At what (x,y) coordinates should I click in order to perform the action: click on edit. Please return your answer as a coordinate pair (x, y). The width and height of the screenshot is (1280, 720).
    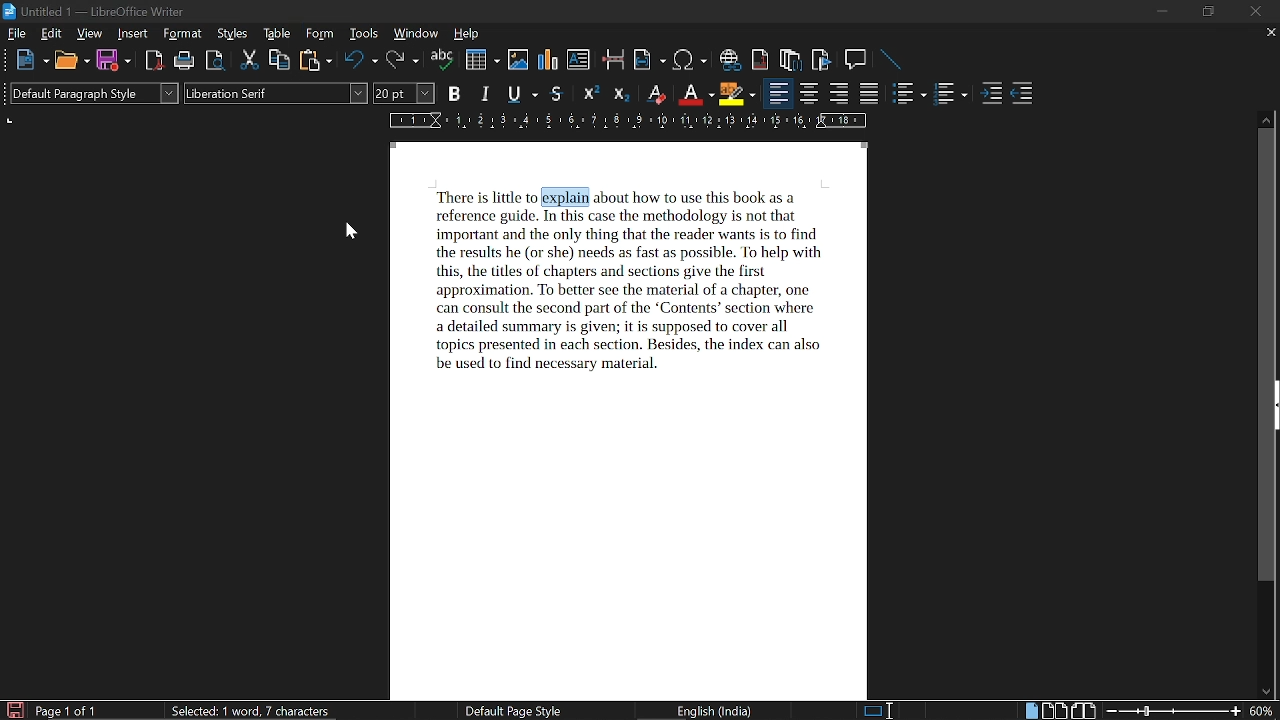
    Looking at the image, I should click on (53, 34).